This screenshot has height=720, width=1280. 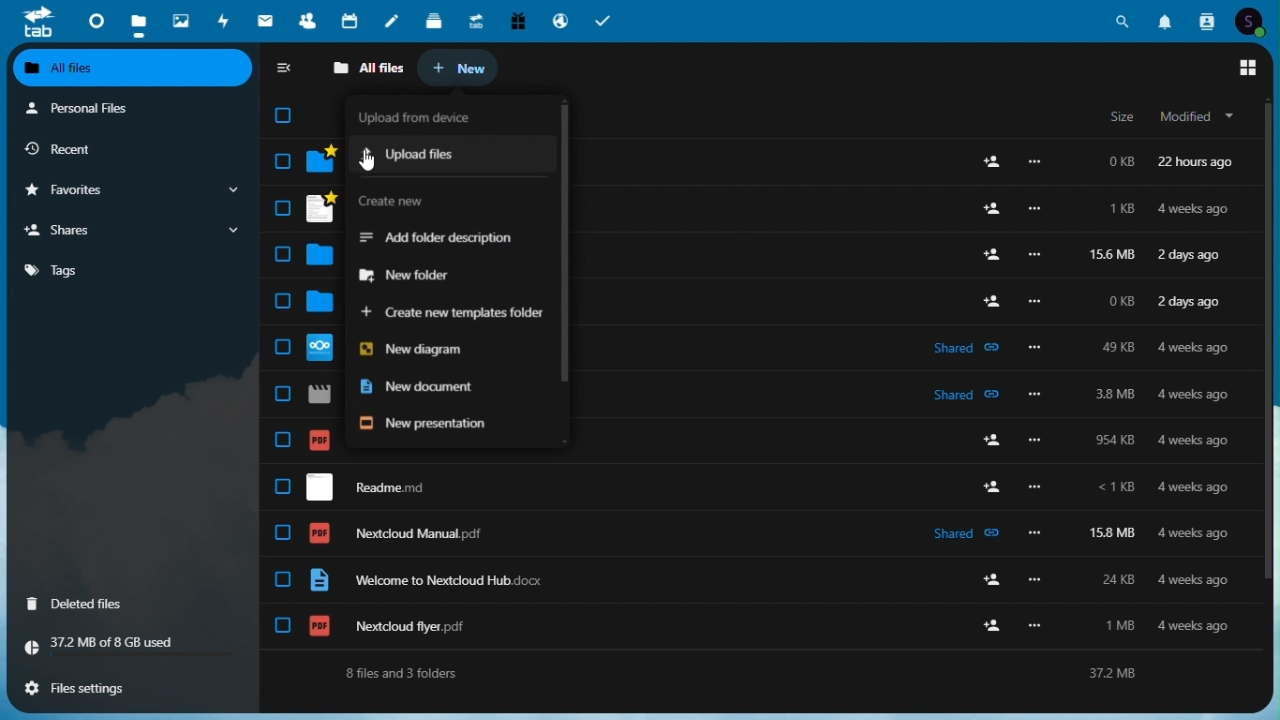 What do you see at coordinates (135, 685) in the screenshot?
I see `File settings` at bounding box center [135, 685].